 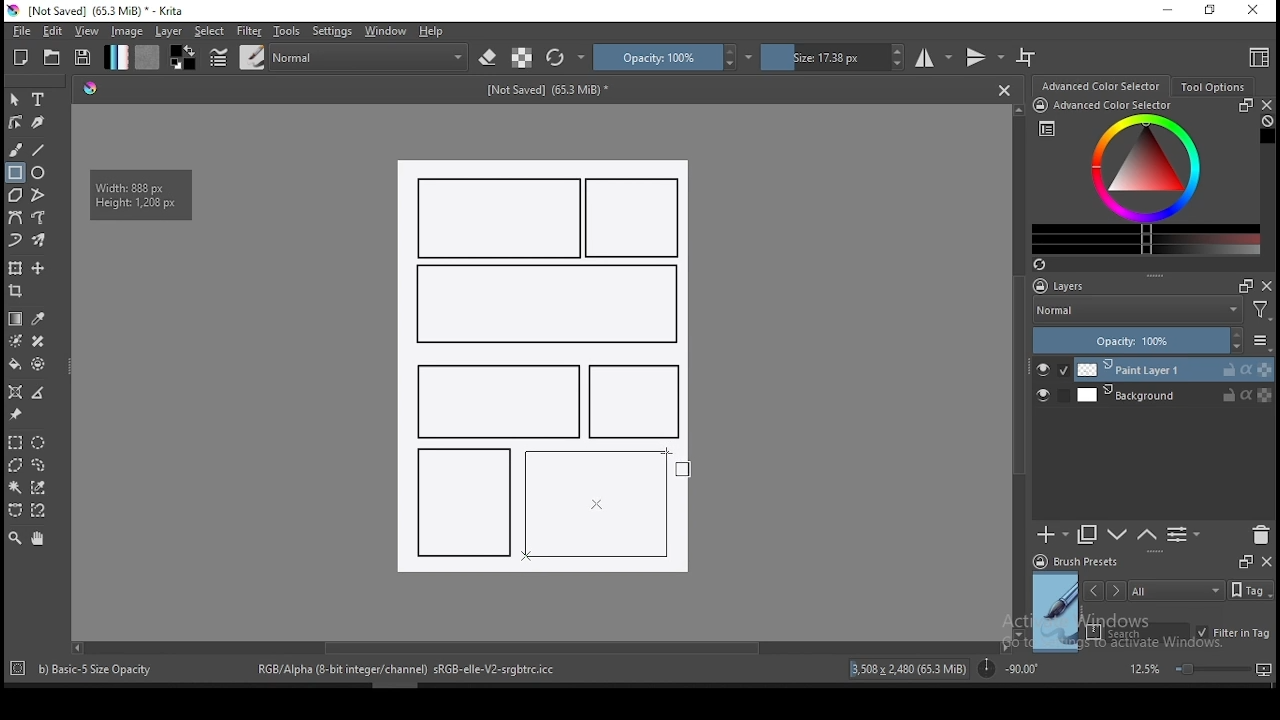 What do you see at coordinates (147, 57) in the screenshot?
I see `pattern` at bounding box center [147, 57].